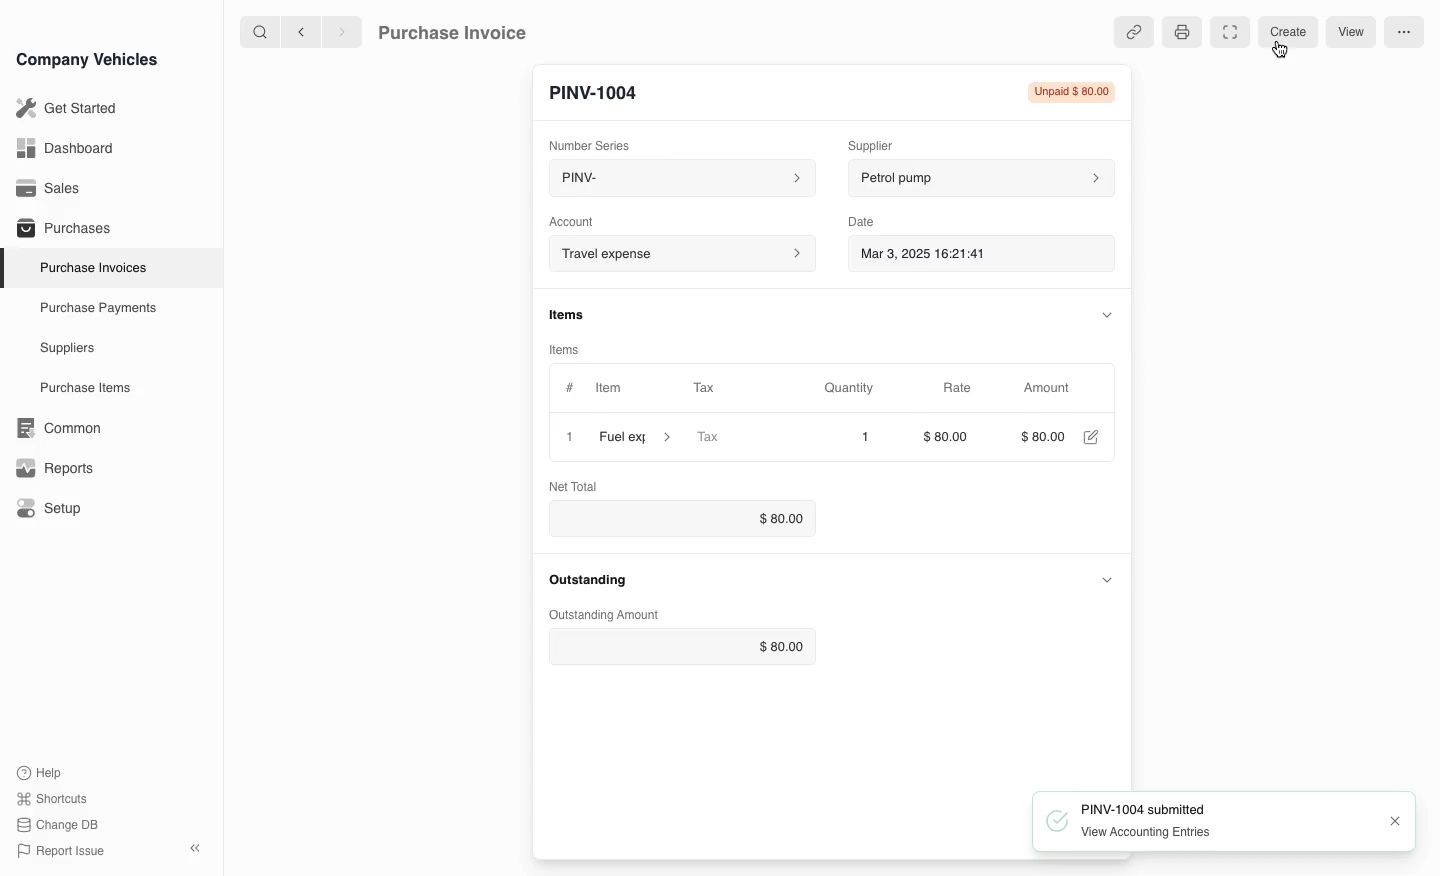 Image resolution: width=1440 pixels, height=876 pixels. Describe the element at coordinates (851, 437) in the screenshot. I see `1` at that location.